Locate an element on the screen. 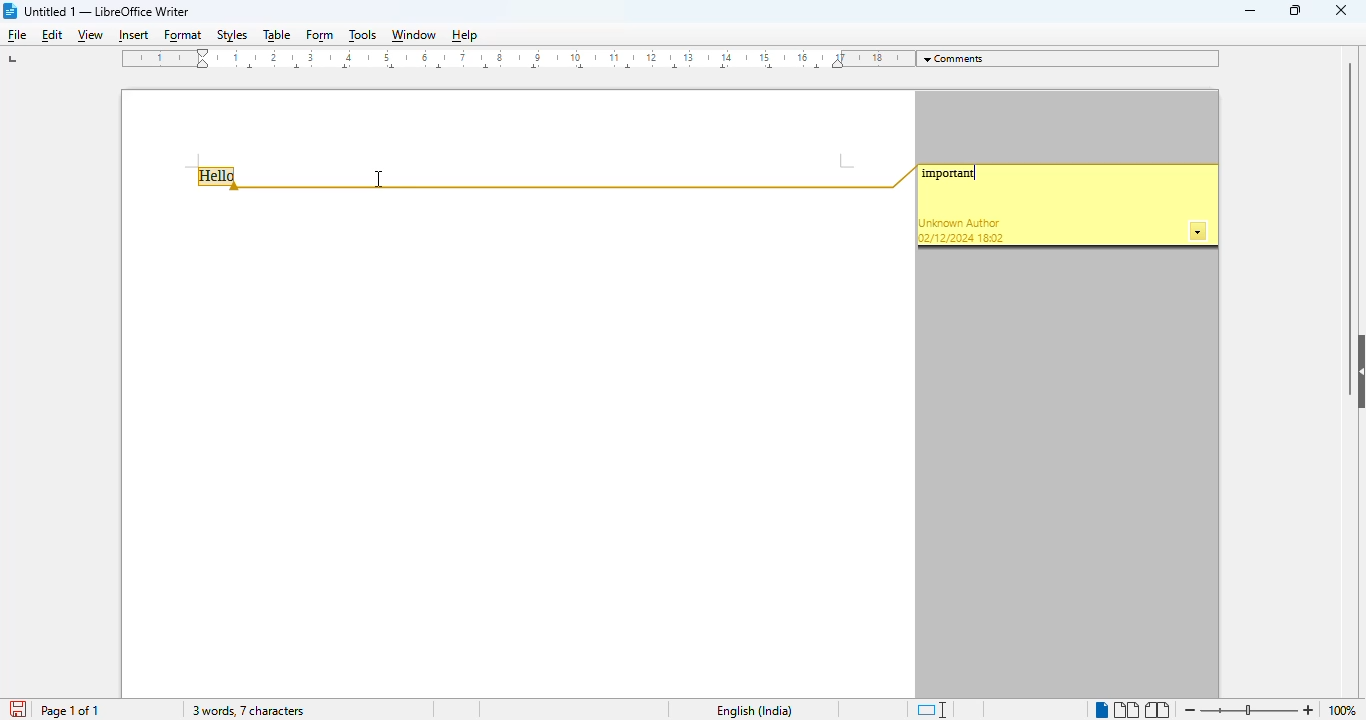 The width and height of the screenshot is (1366, 720). hotkey (Ctrl+alt+C) on selected text is located at coordinates (220, 178).